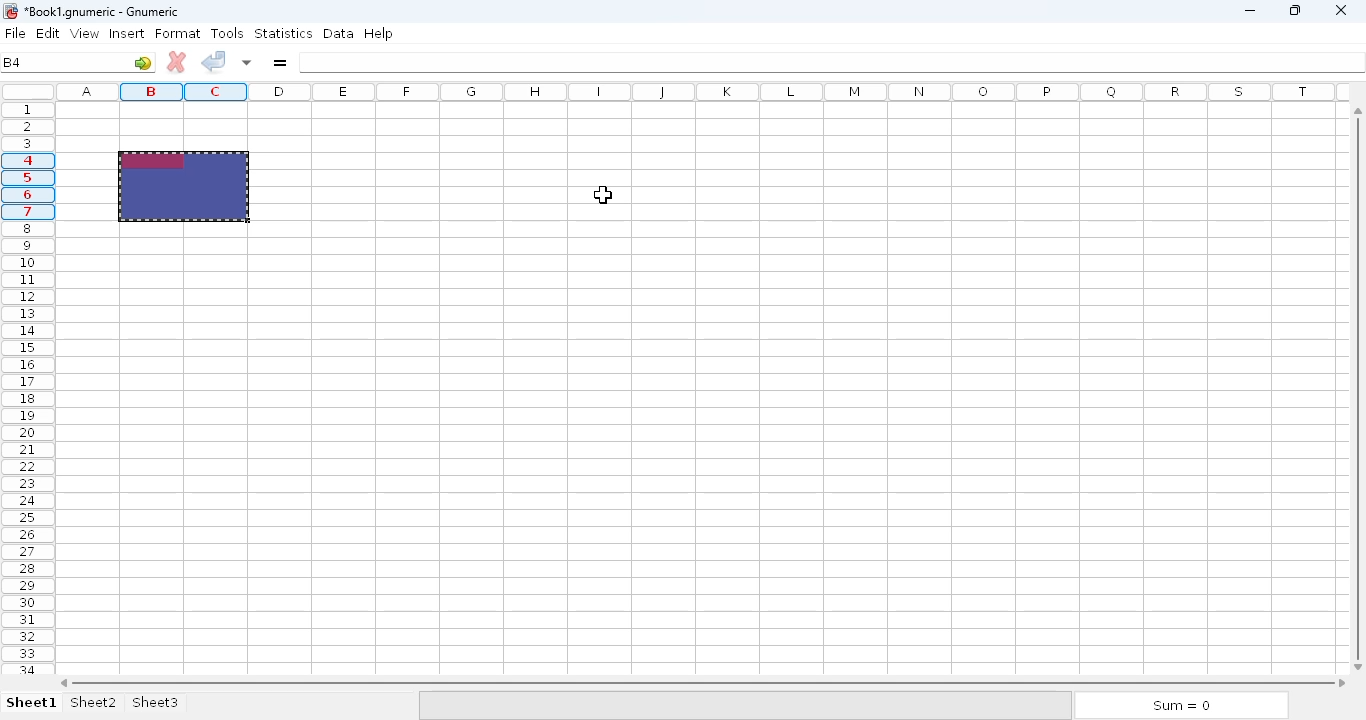  What do you see at coordinates (703, 682) in the screenshot?
I see `horizontal scroll bar` at bounding box center [703, 682].